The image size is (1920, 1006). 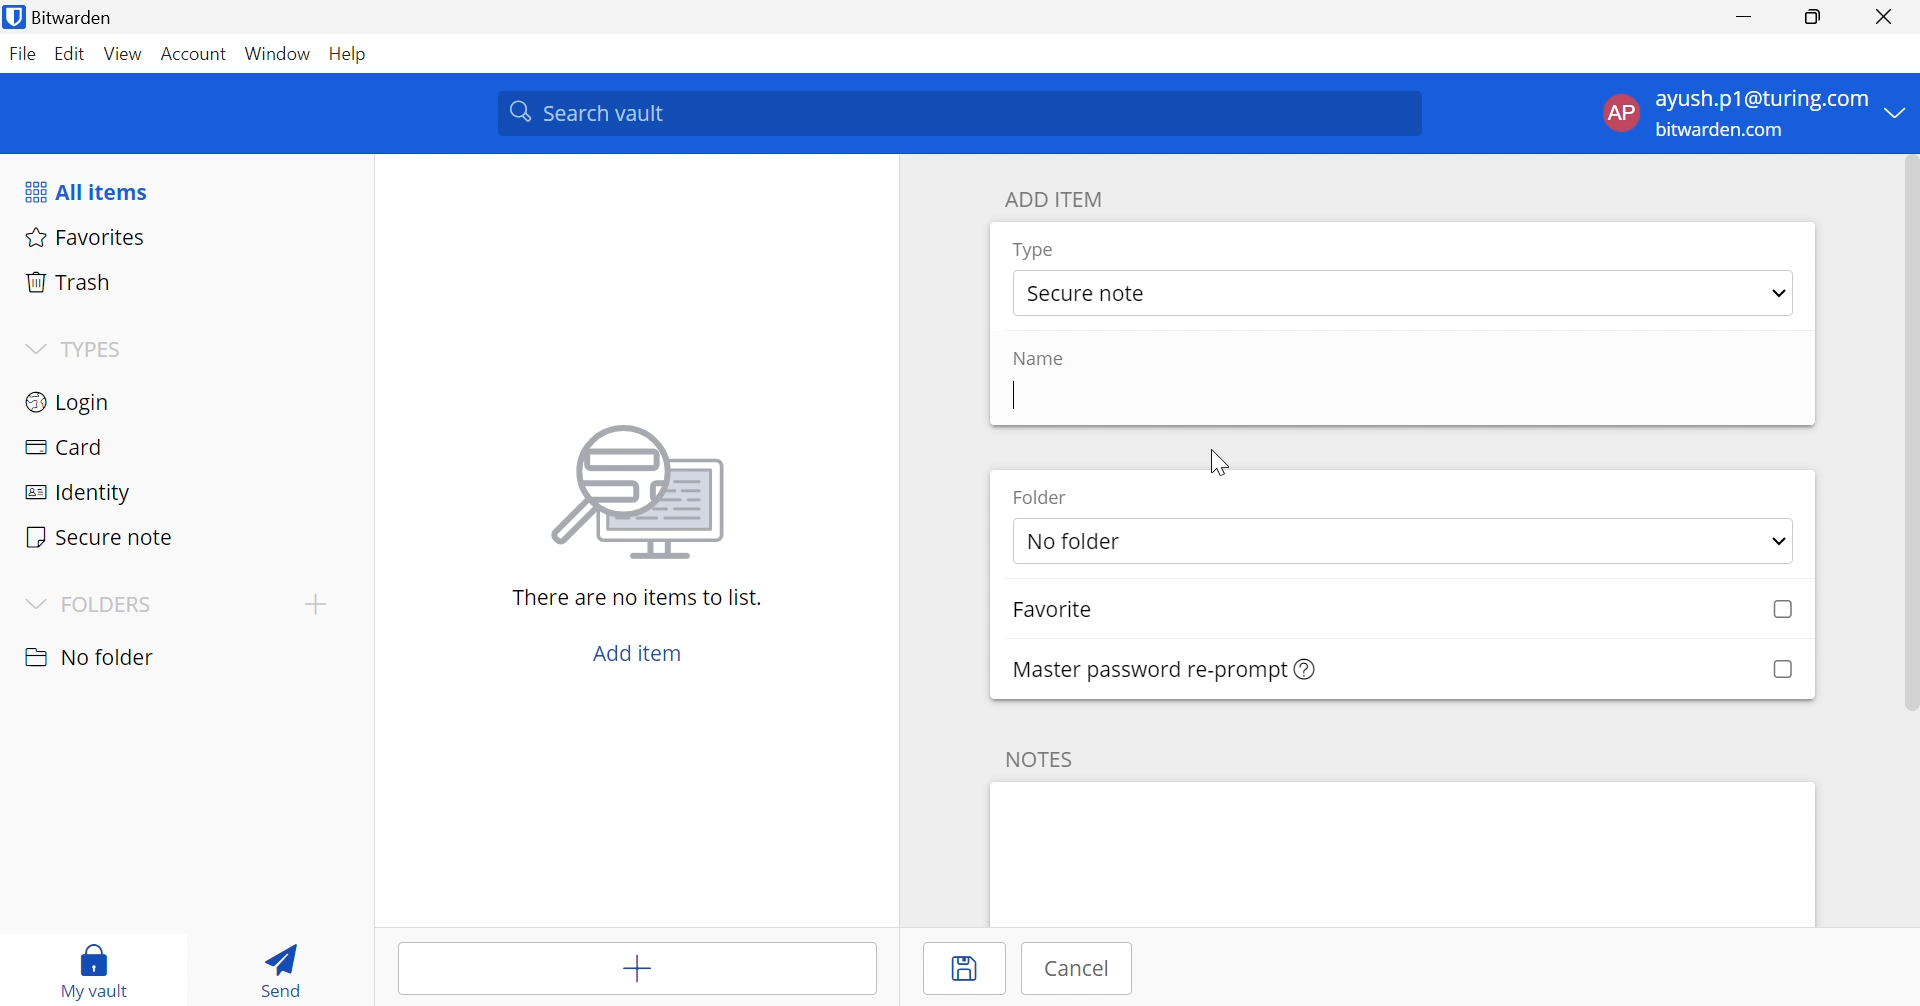 I want to click on Bitwarden, so click(x=63, y=16).